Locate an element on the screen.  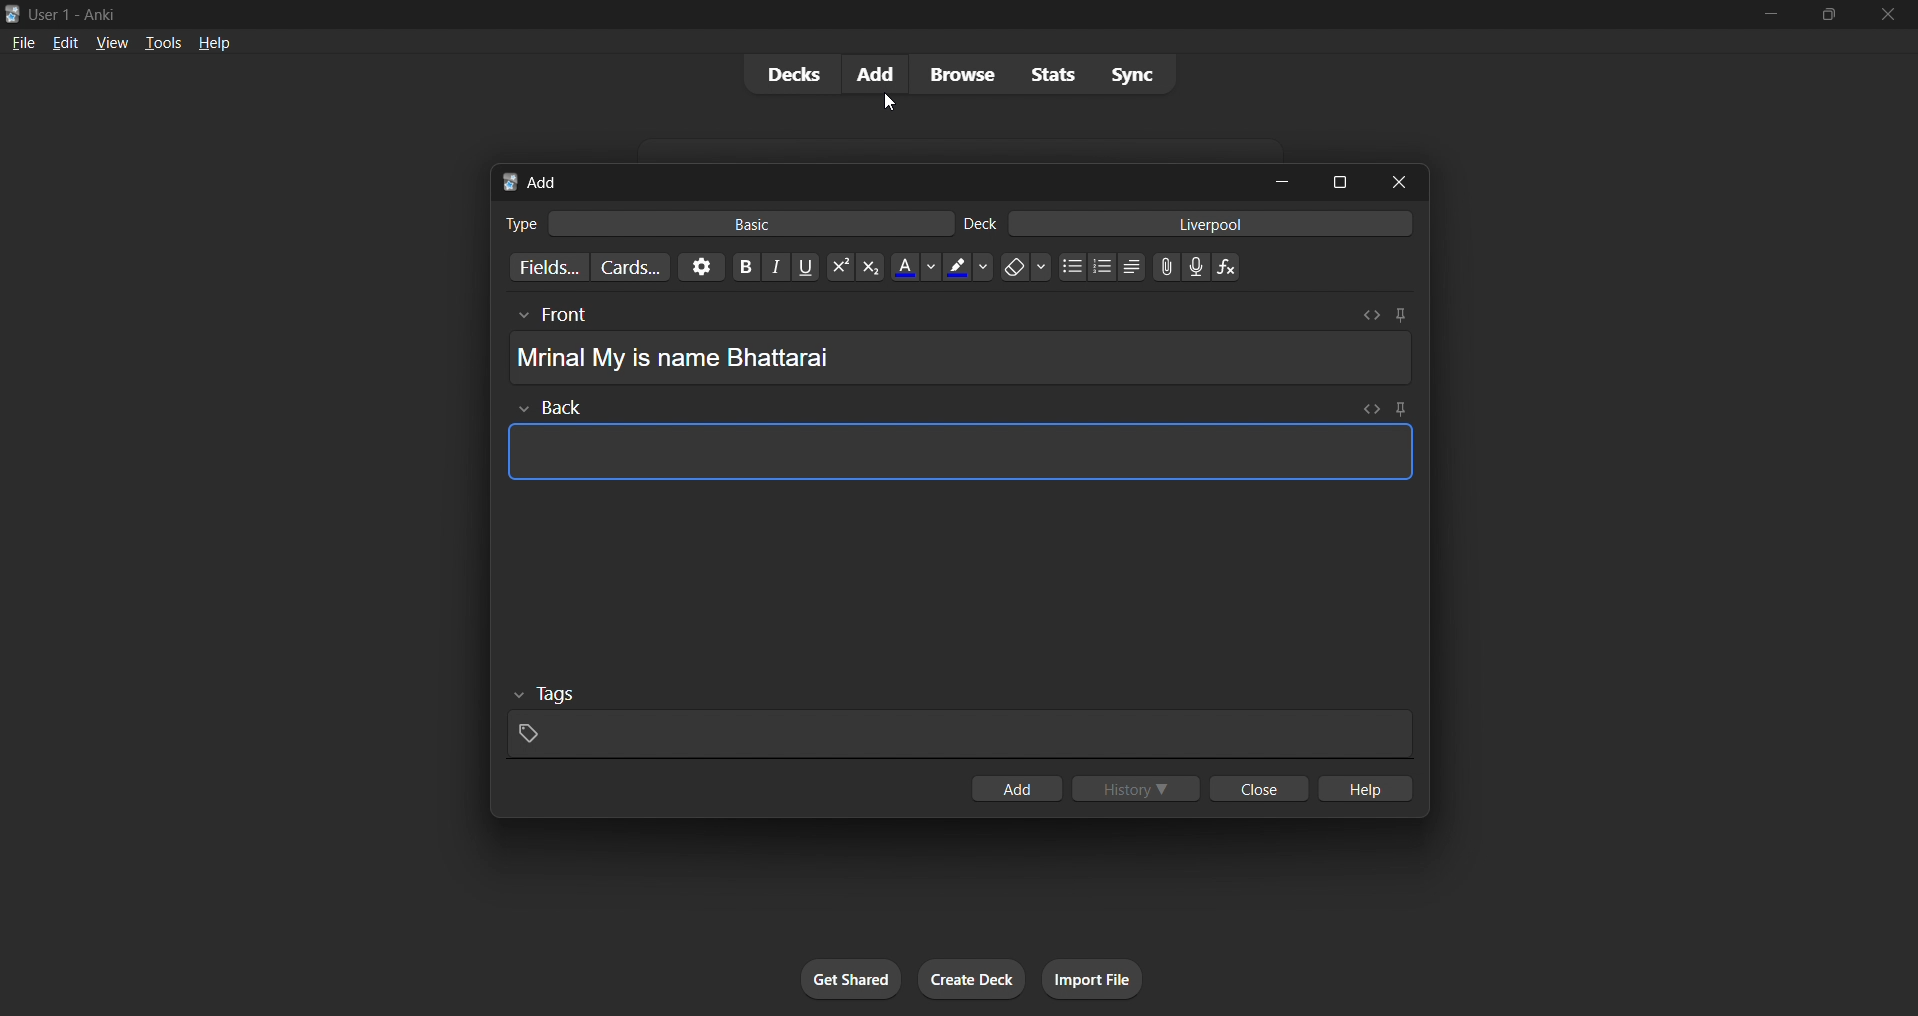
customize card fields is located at coordinates (545, 267).